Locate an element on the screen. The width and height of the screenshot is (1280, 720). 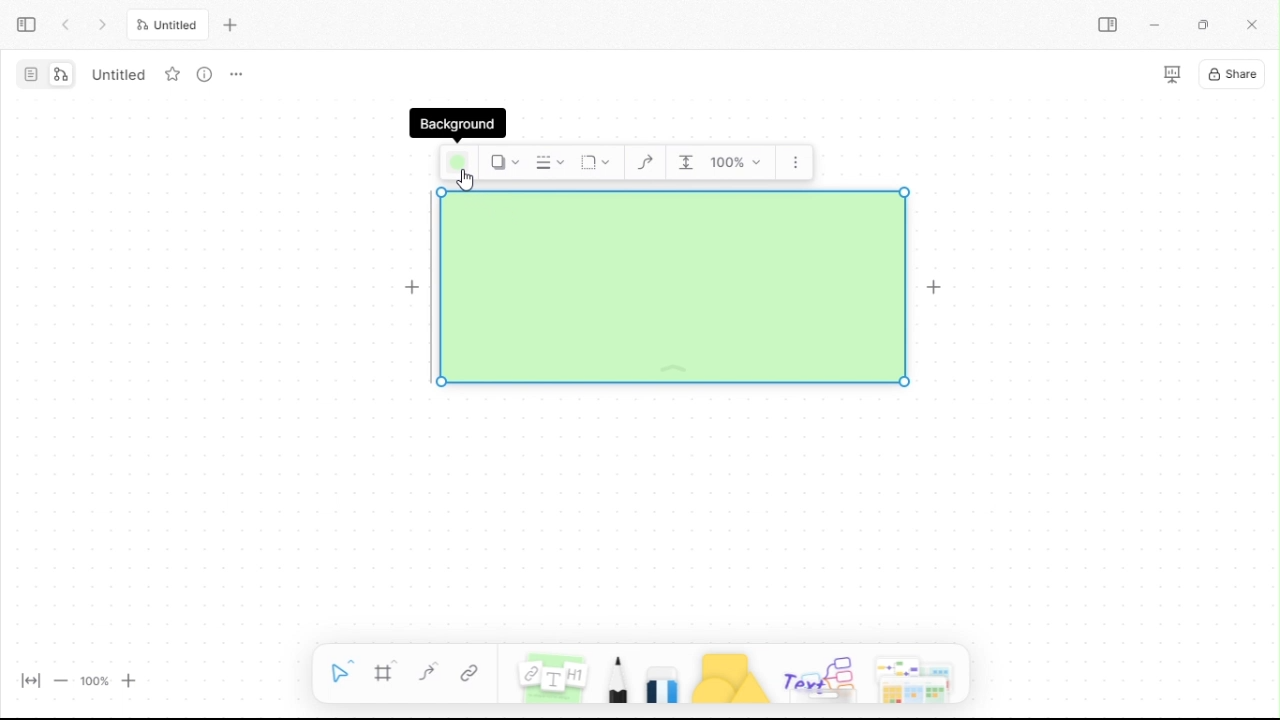
Add is located at coordinates (412, 288).